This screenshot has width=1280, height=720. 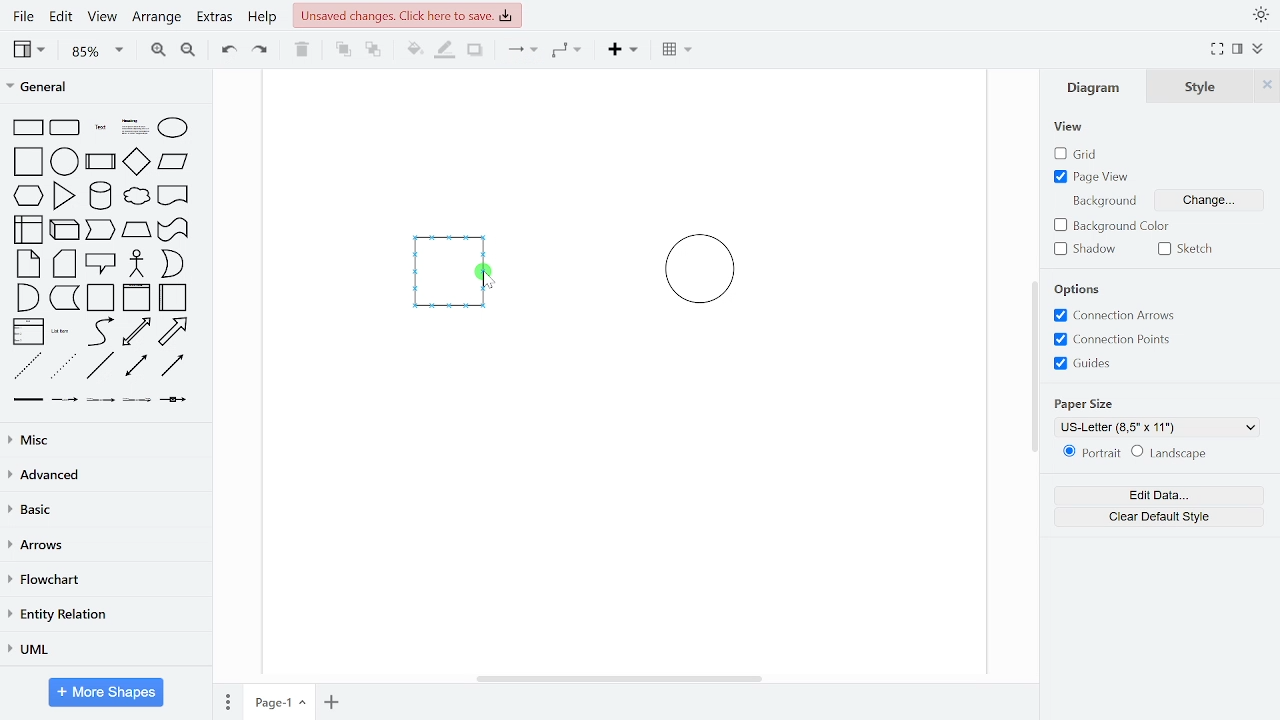 I want to click on cube, so click(x=66, y=228).